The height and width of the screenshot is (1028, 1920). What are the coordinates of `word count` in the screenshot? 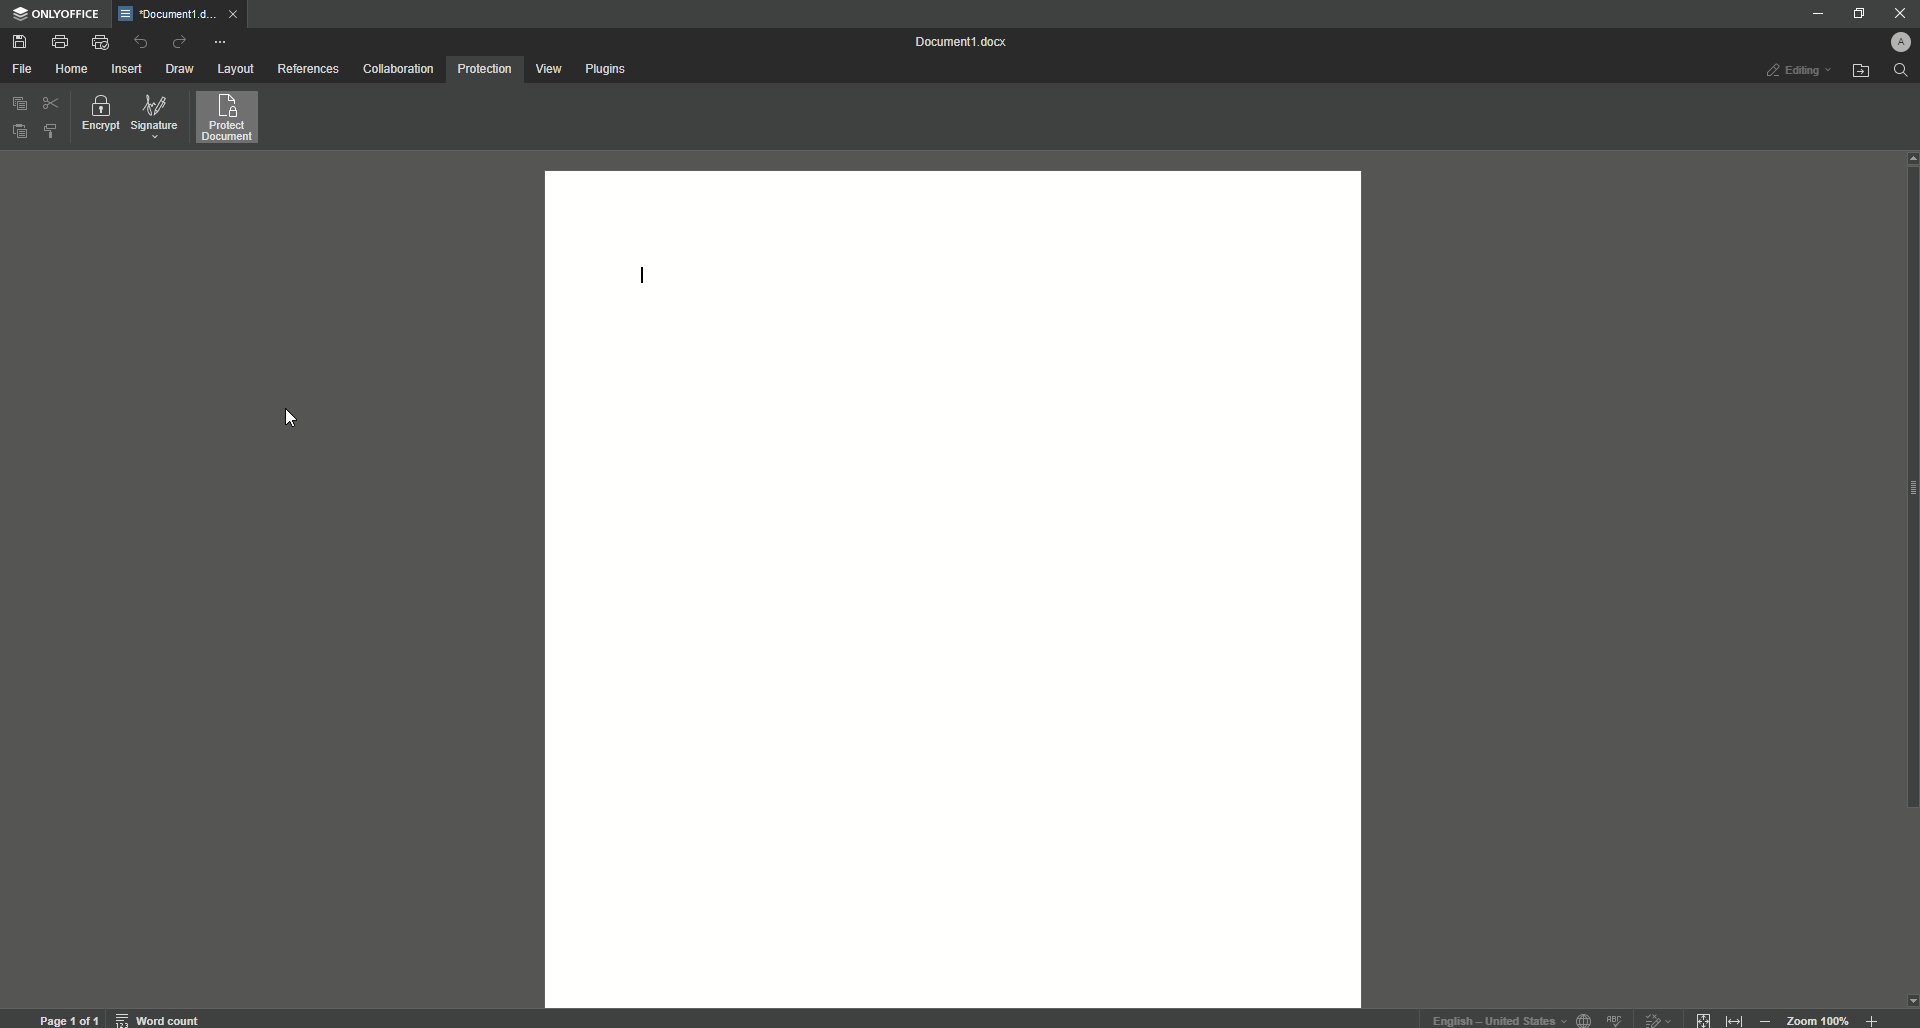 It's located at (156, 1019).